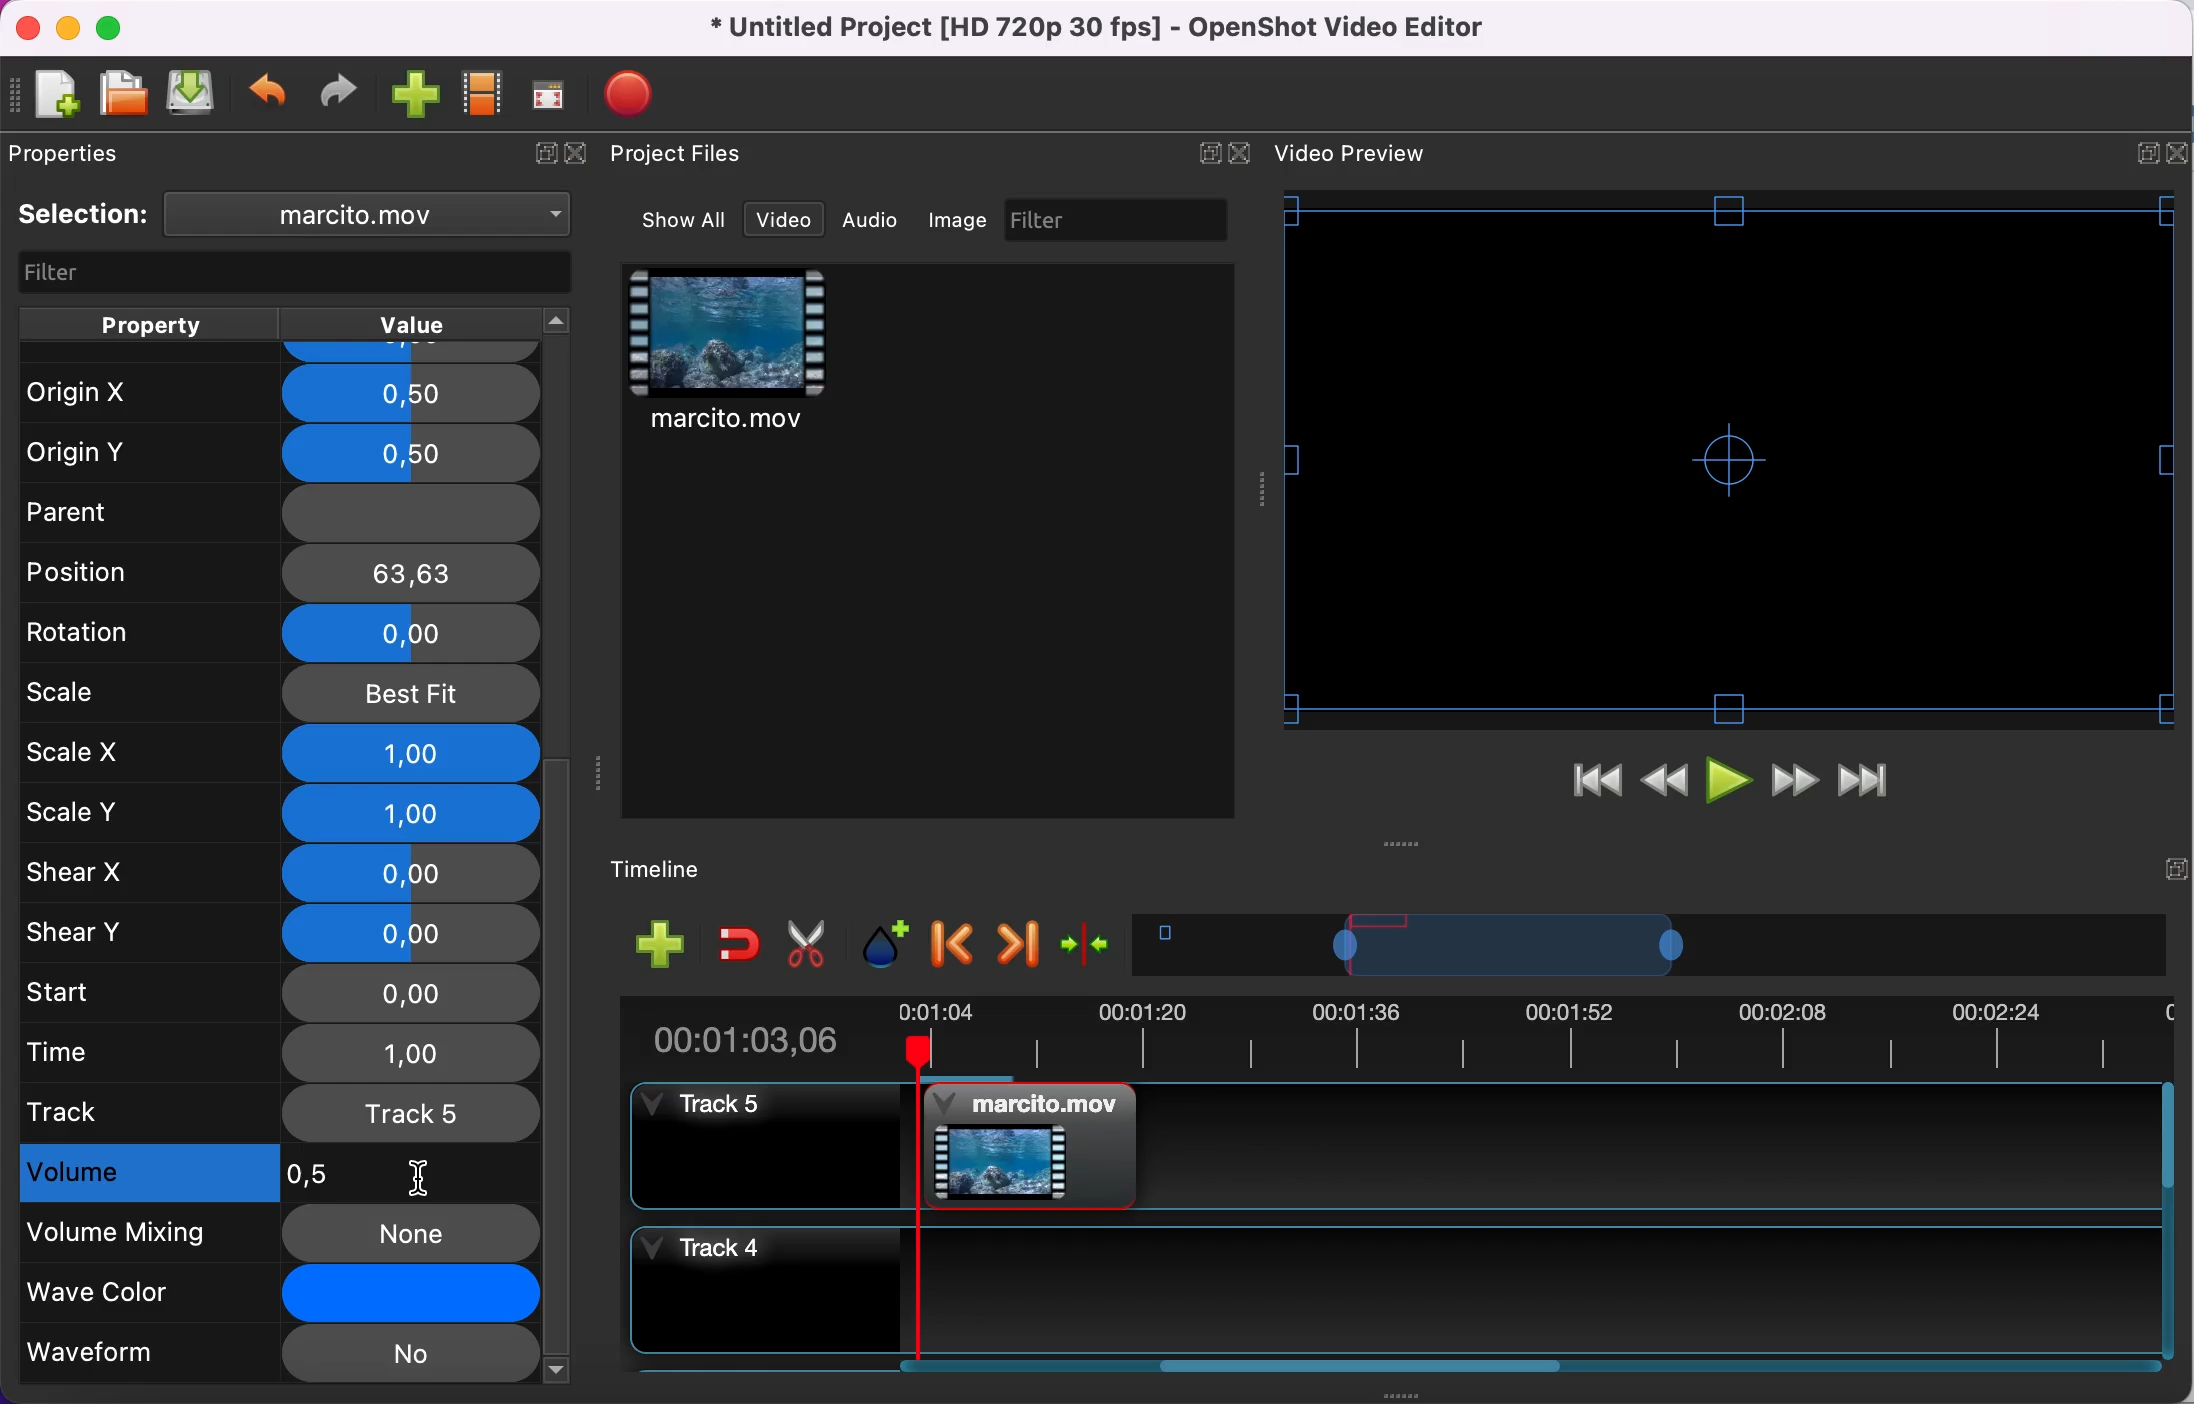  What do you see at coordinates (1020, 944) in the screenshot?
I see `next marker` at bounding box center [1020, 944].